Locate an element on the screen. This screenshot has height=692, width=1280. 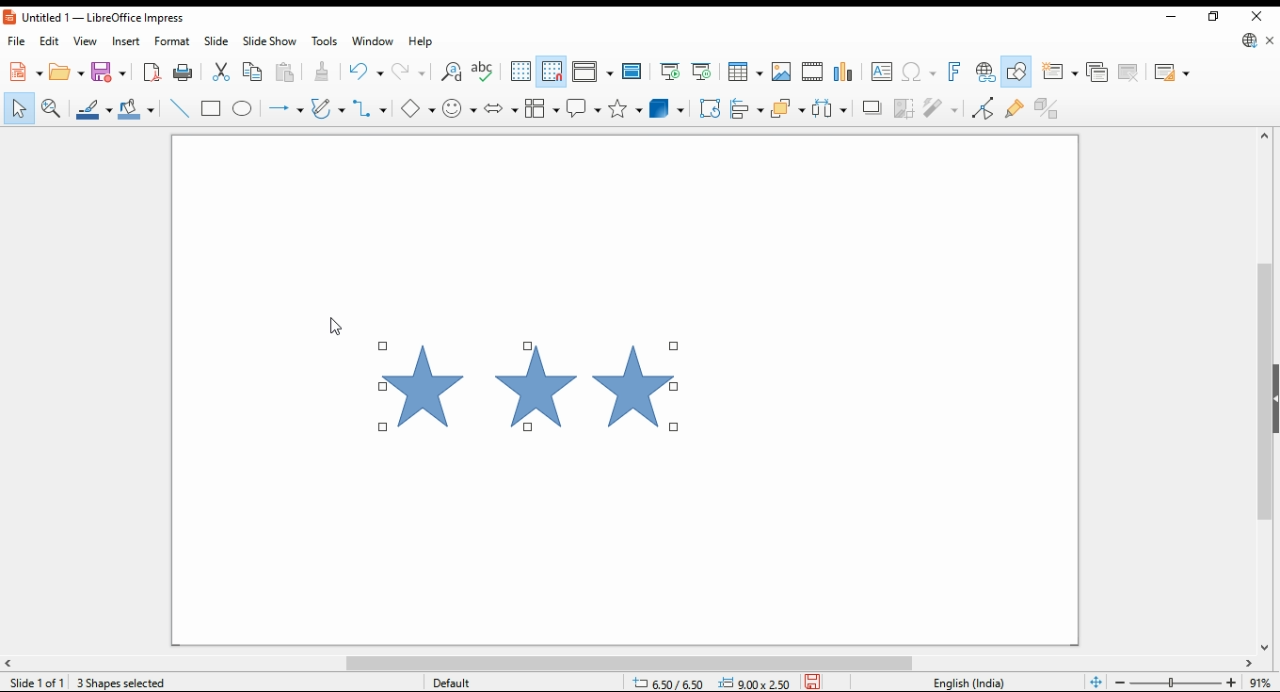
minimize is located at coordinates (1176, 17).